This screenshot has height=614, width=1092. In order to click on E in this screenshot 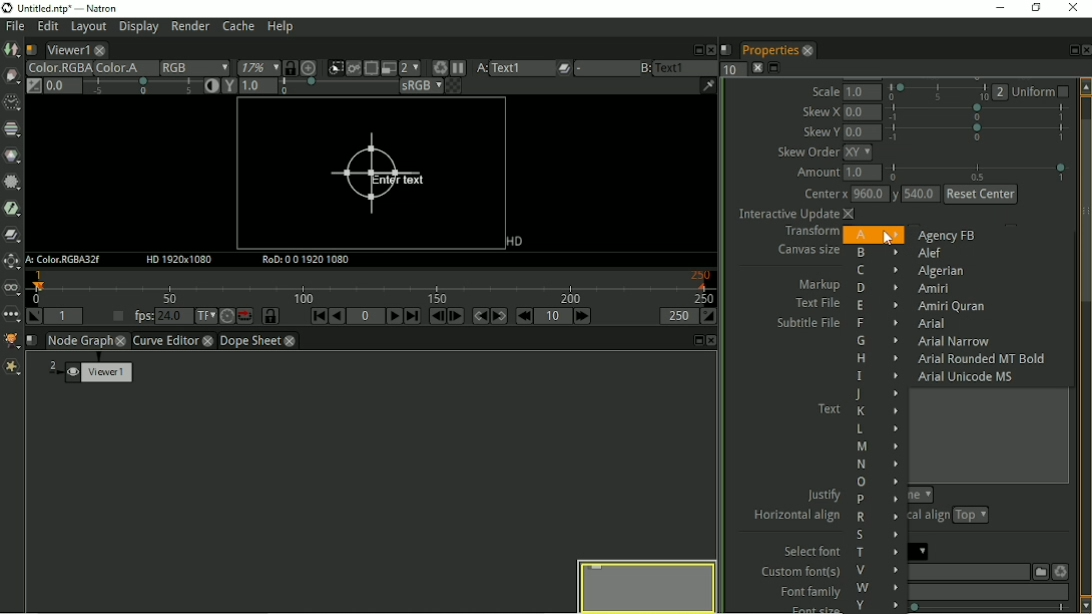, I will do `click(876, 307)`.